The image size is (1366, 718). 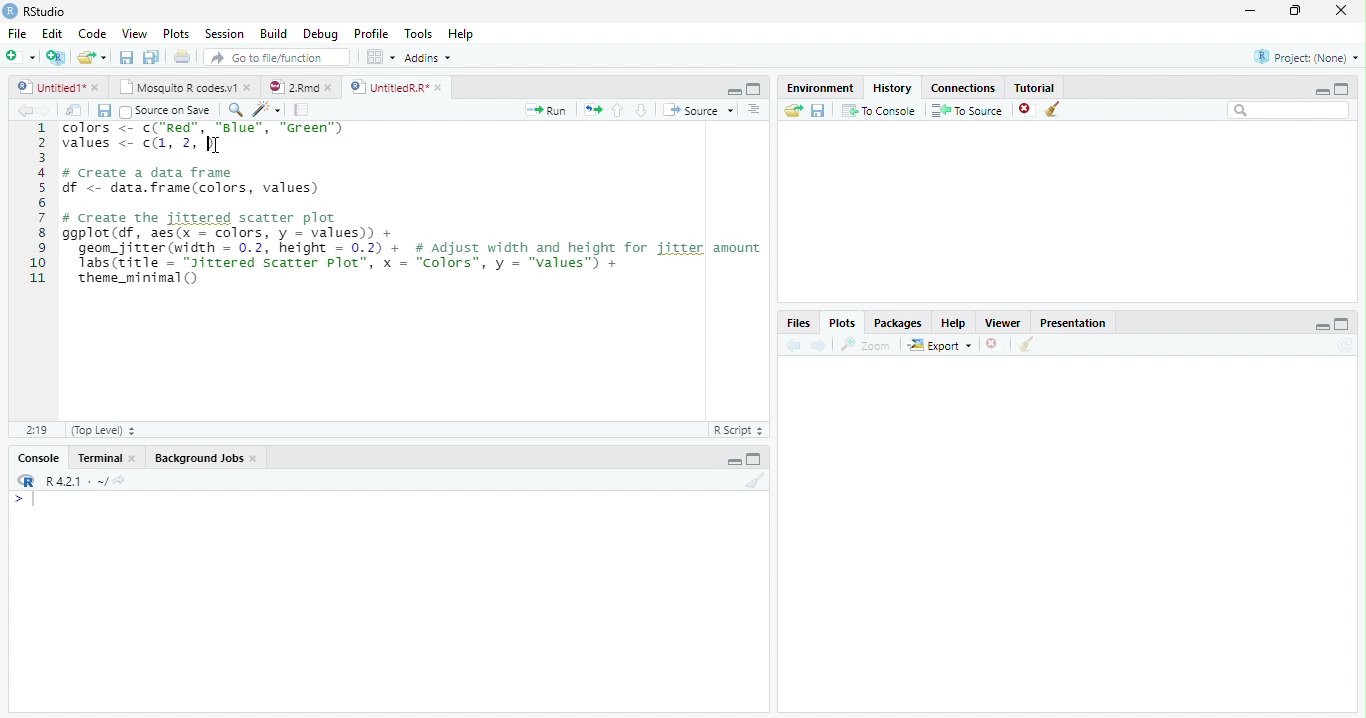 What do you see at coordinates (842, 323) in the screenshot?
I see `Plots` at bounding box center [842, 323].